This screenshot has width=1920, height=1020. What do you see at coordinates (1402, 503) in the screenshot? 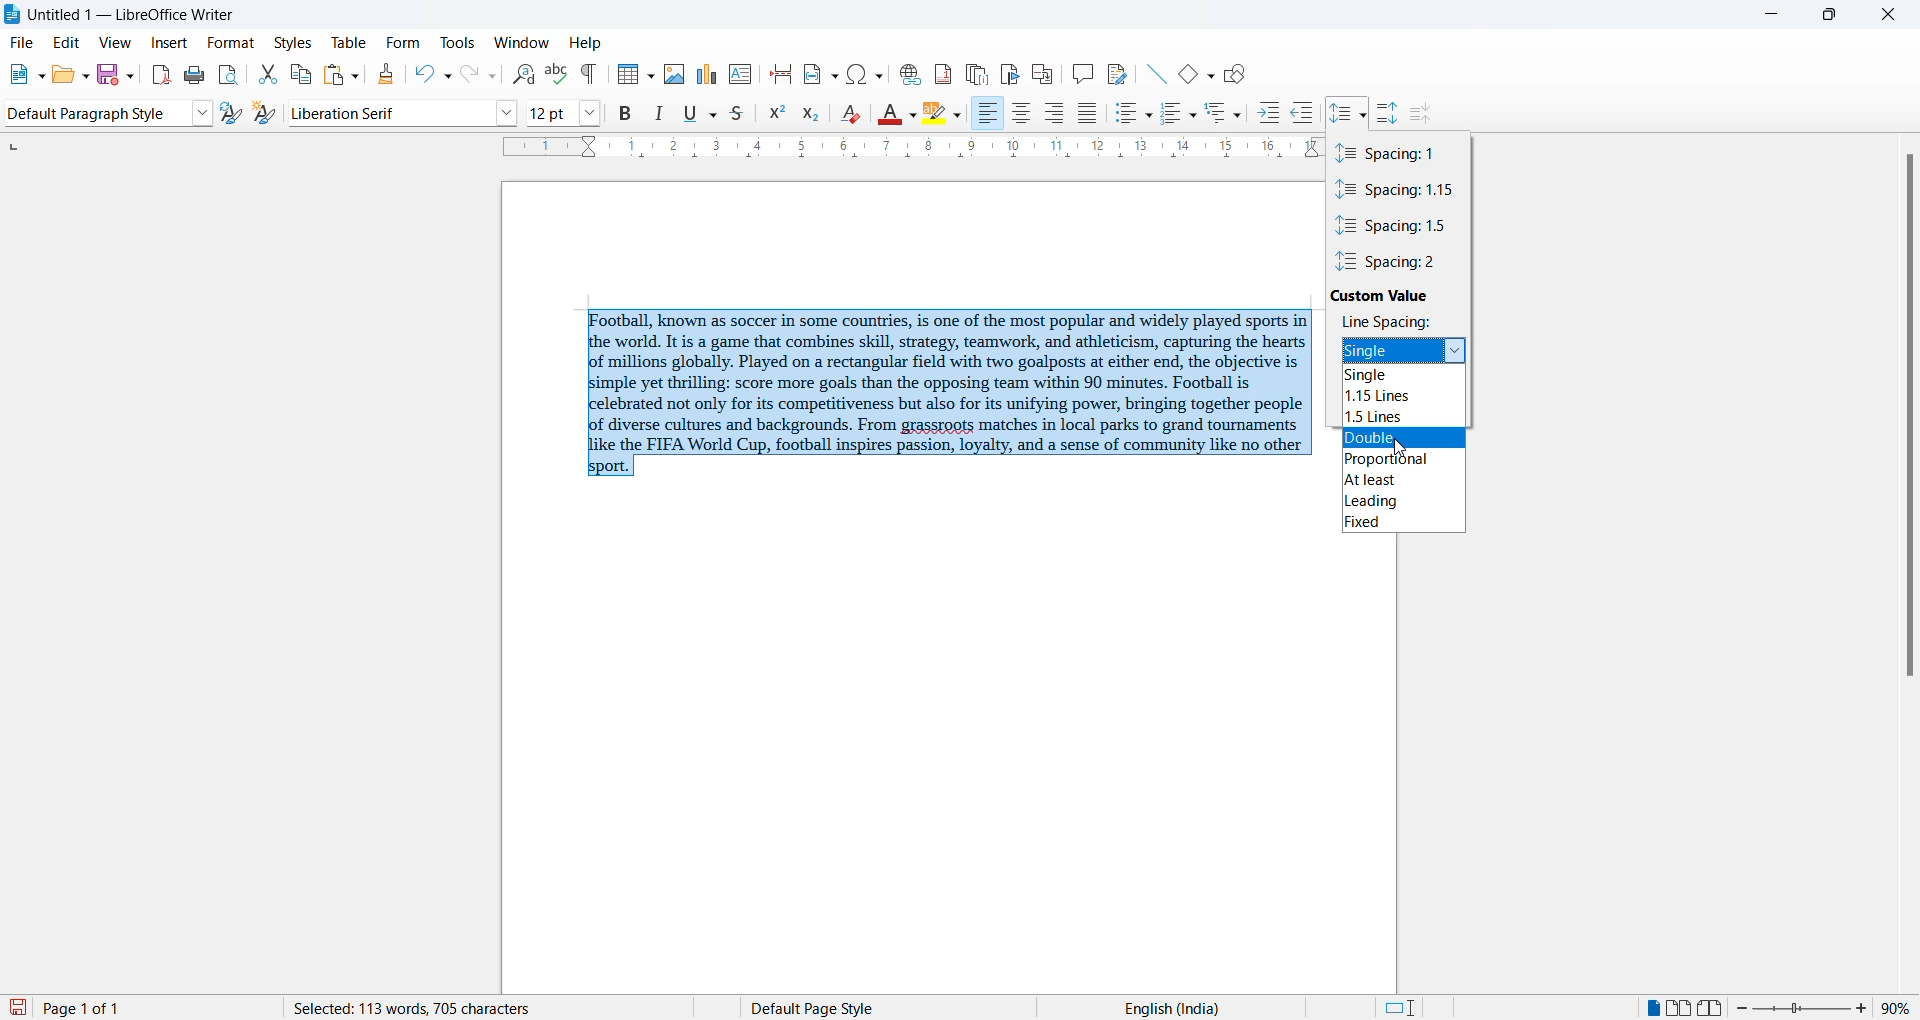
I see `leading` at bounding box center [1402, 503].